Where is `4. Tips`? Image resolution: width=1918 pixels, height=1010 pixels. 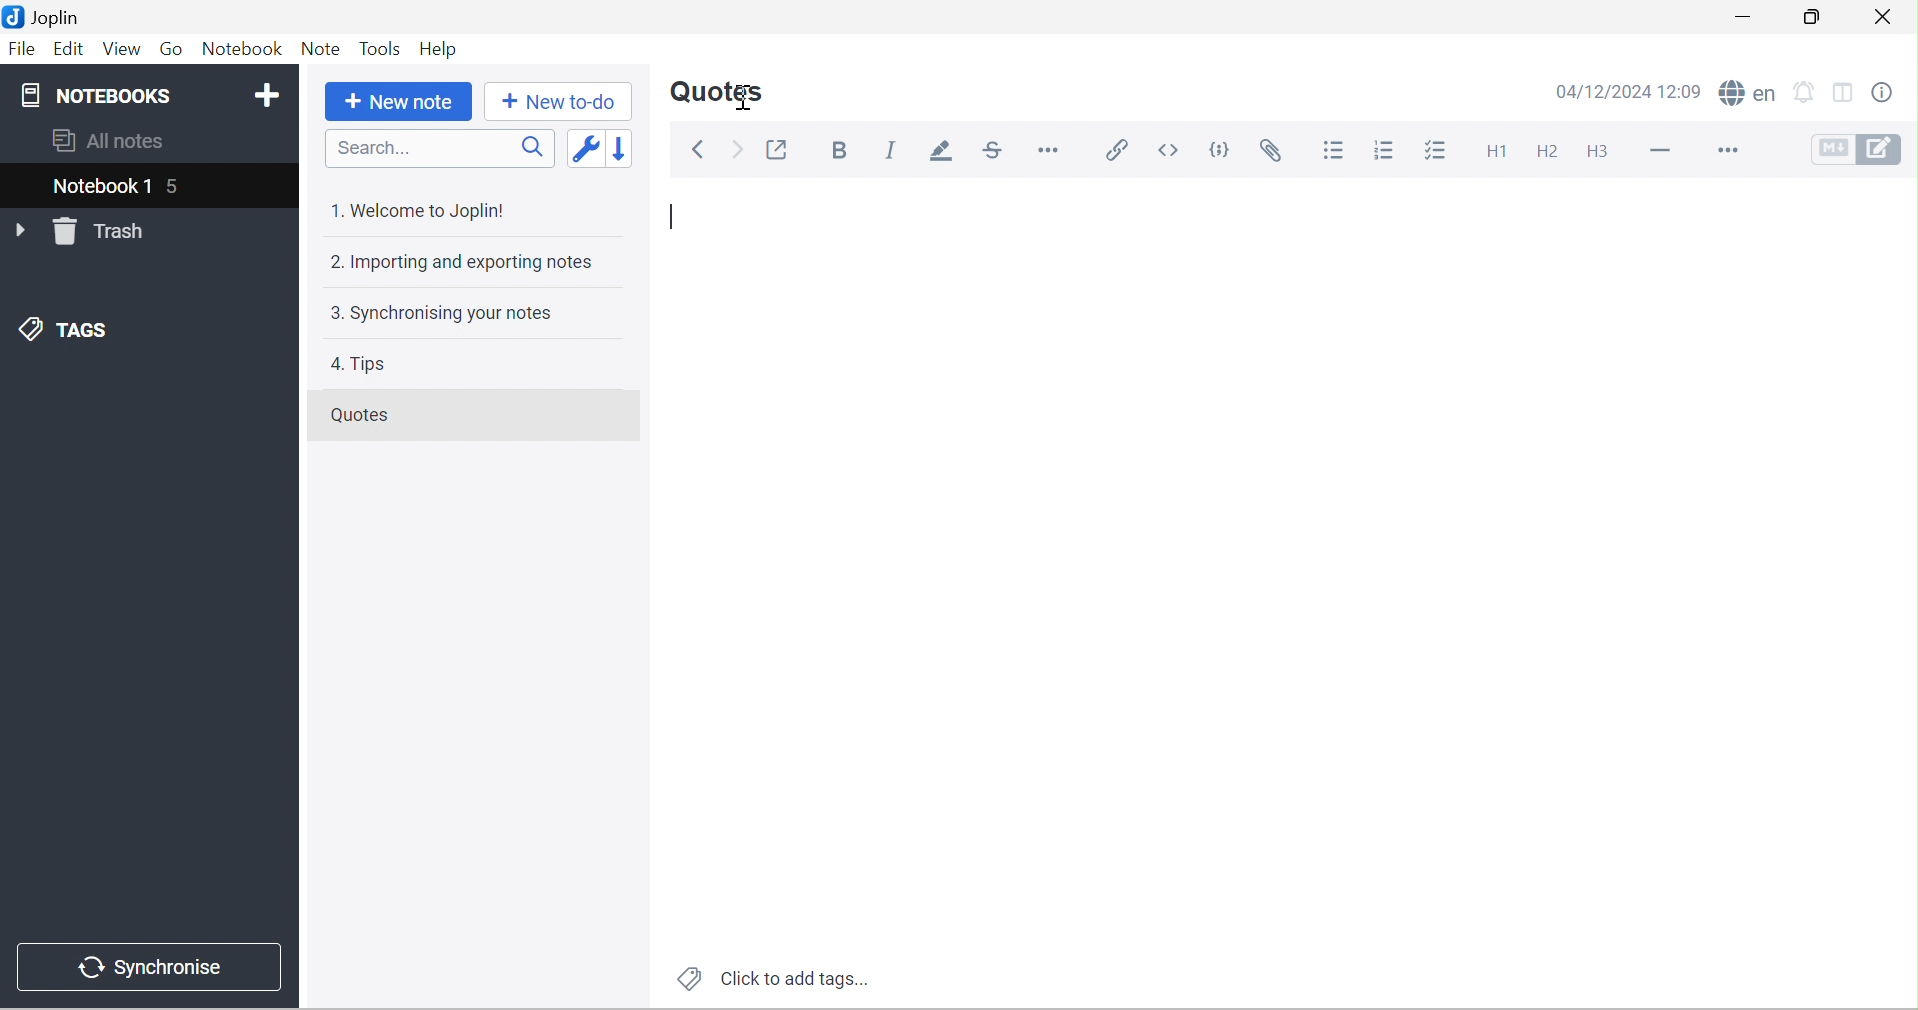 4. Tips is located at coordinates (360, 364).